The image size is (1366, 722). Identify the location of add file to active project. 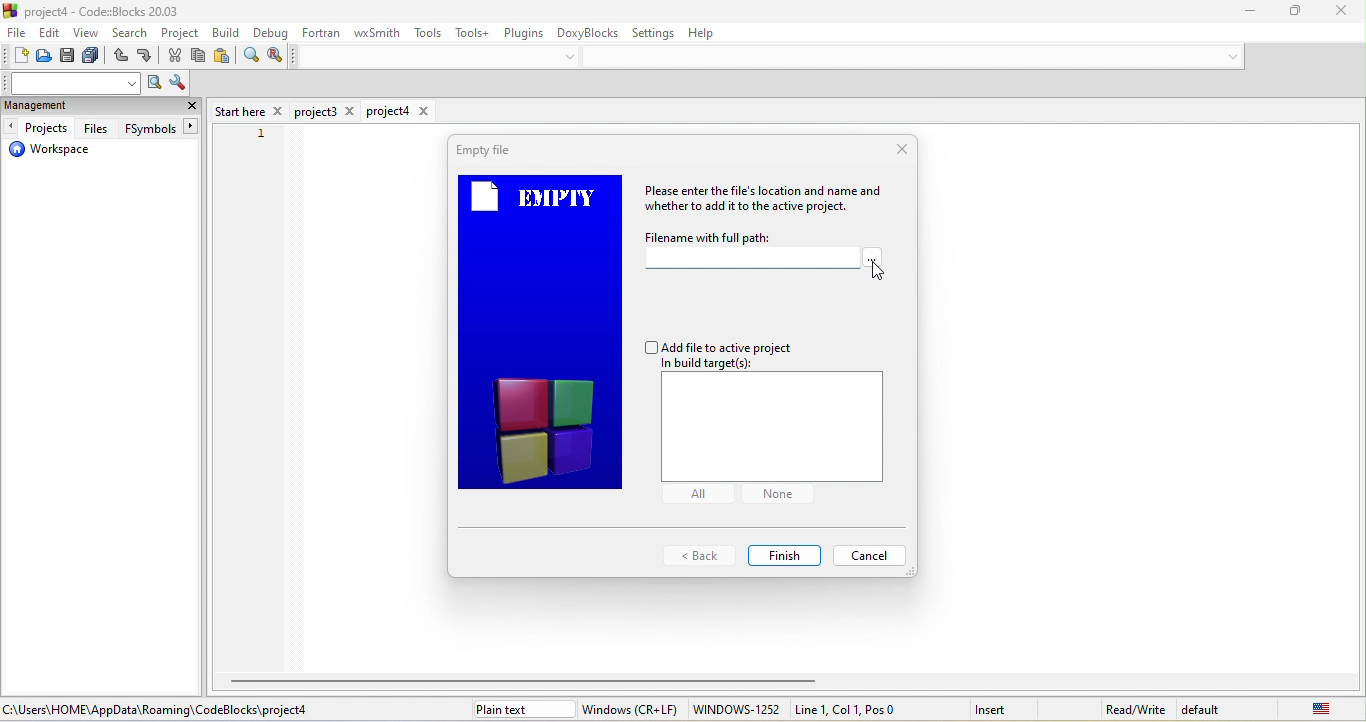
(768, 408).